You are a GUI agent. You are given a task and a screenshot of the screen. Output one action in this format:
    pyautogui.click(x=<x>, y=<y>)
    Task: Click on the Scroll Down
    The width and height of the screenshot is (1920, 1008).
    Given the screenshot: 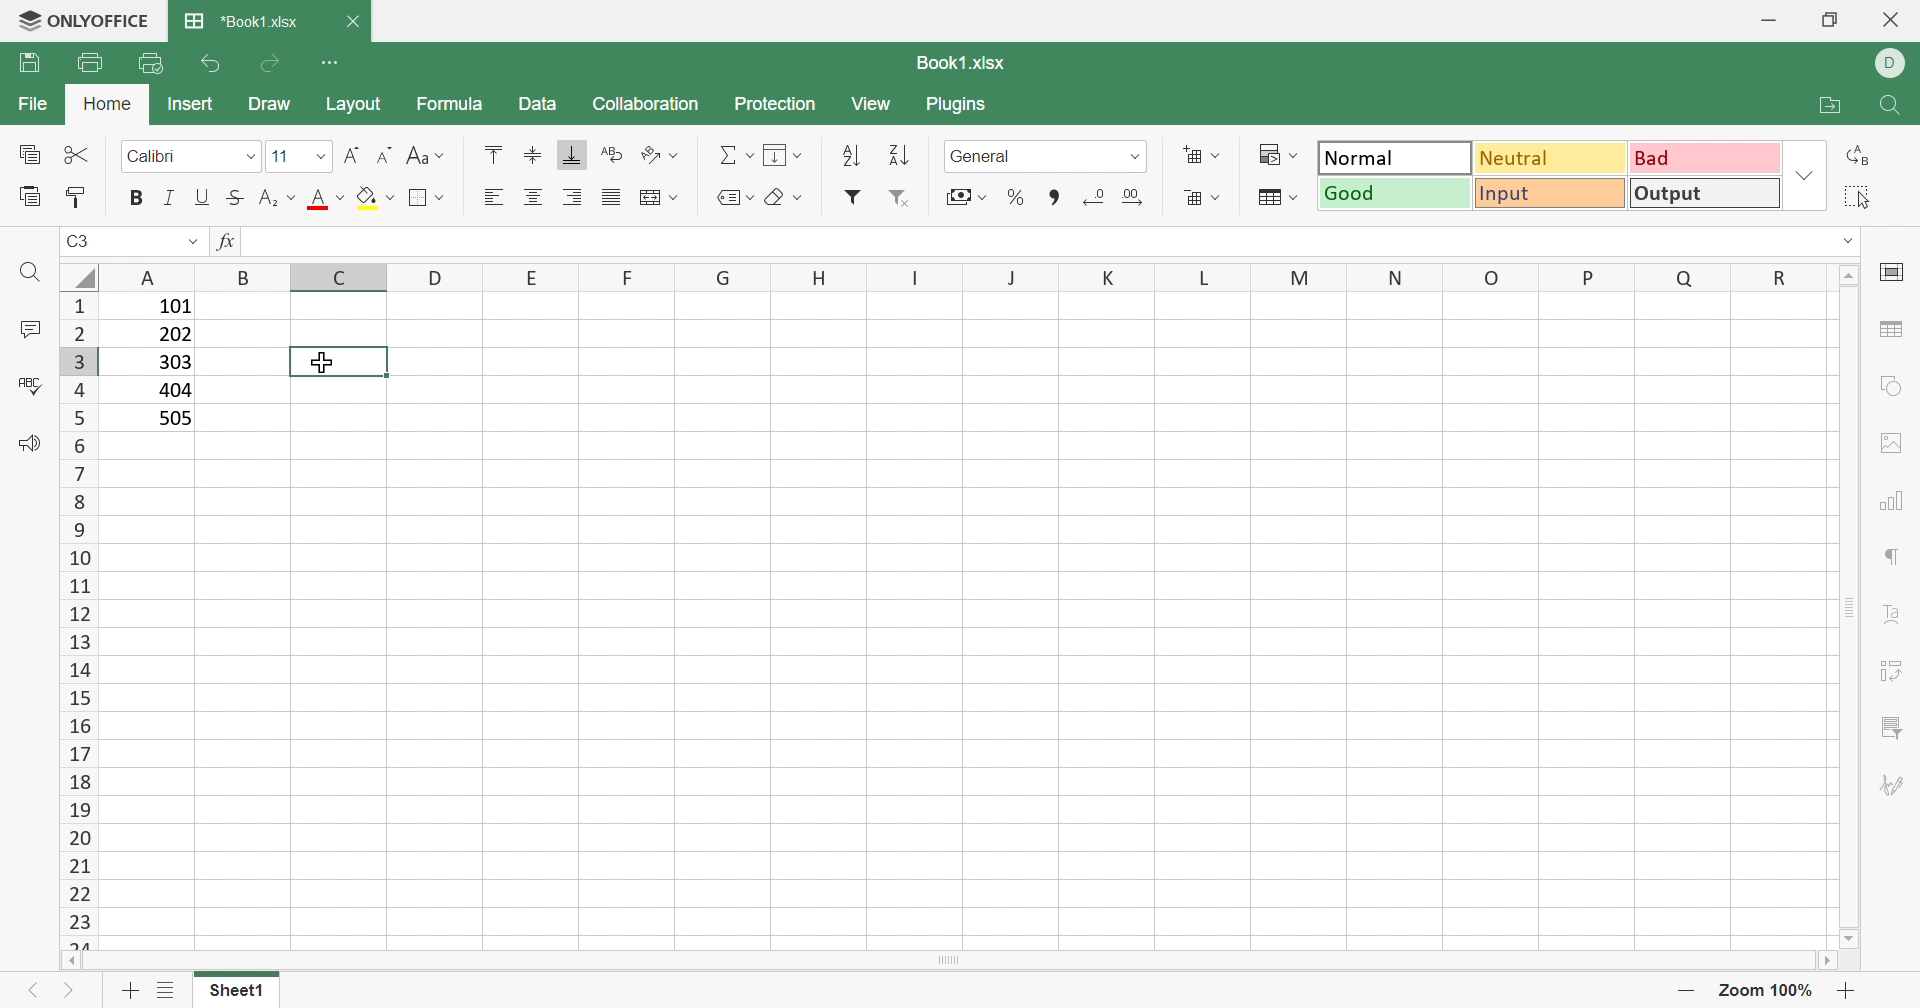 What is the action you would take?
    pyautogui.click(x=1843, y=933)
    